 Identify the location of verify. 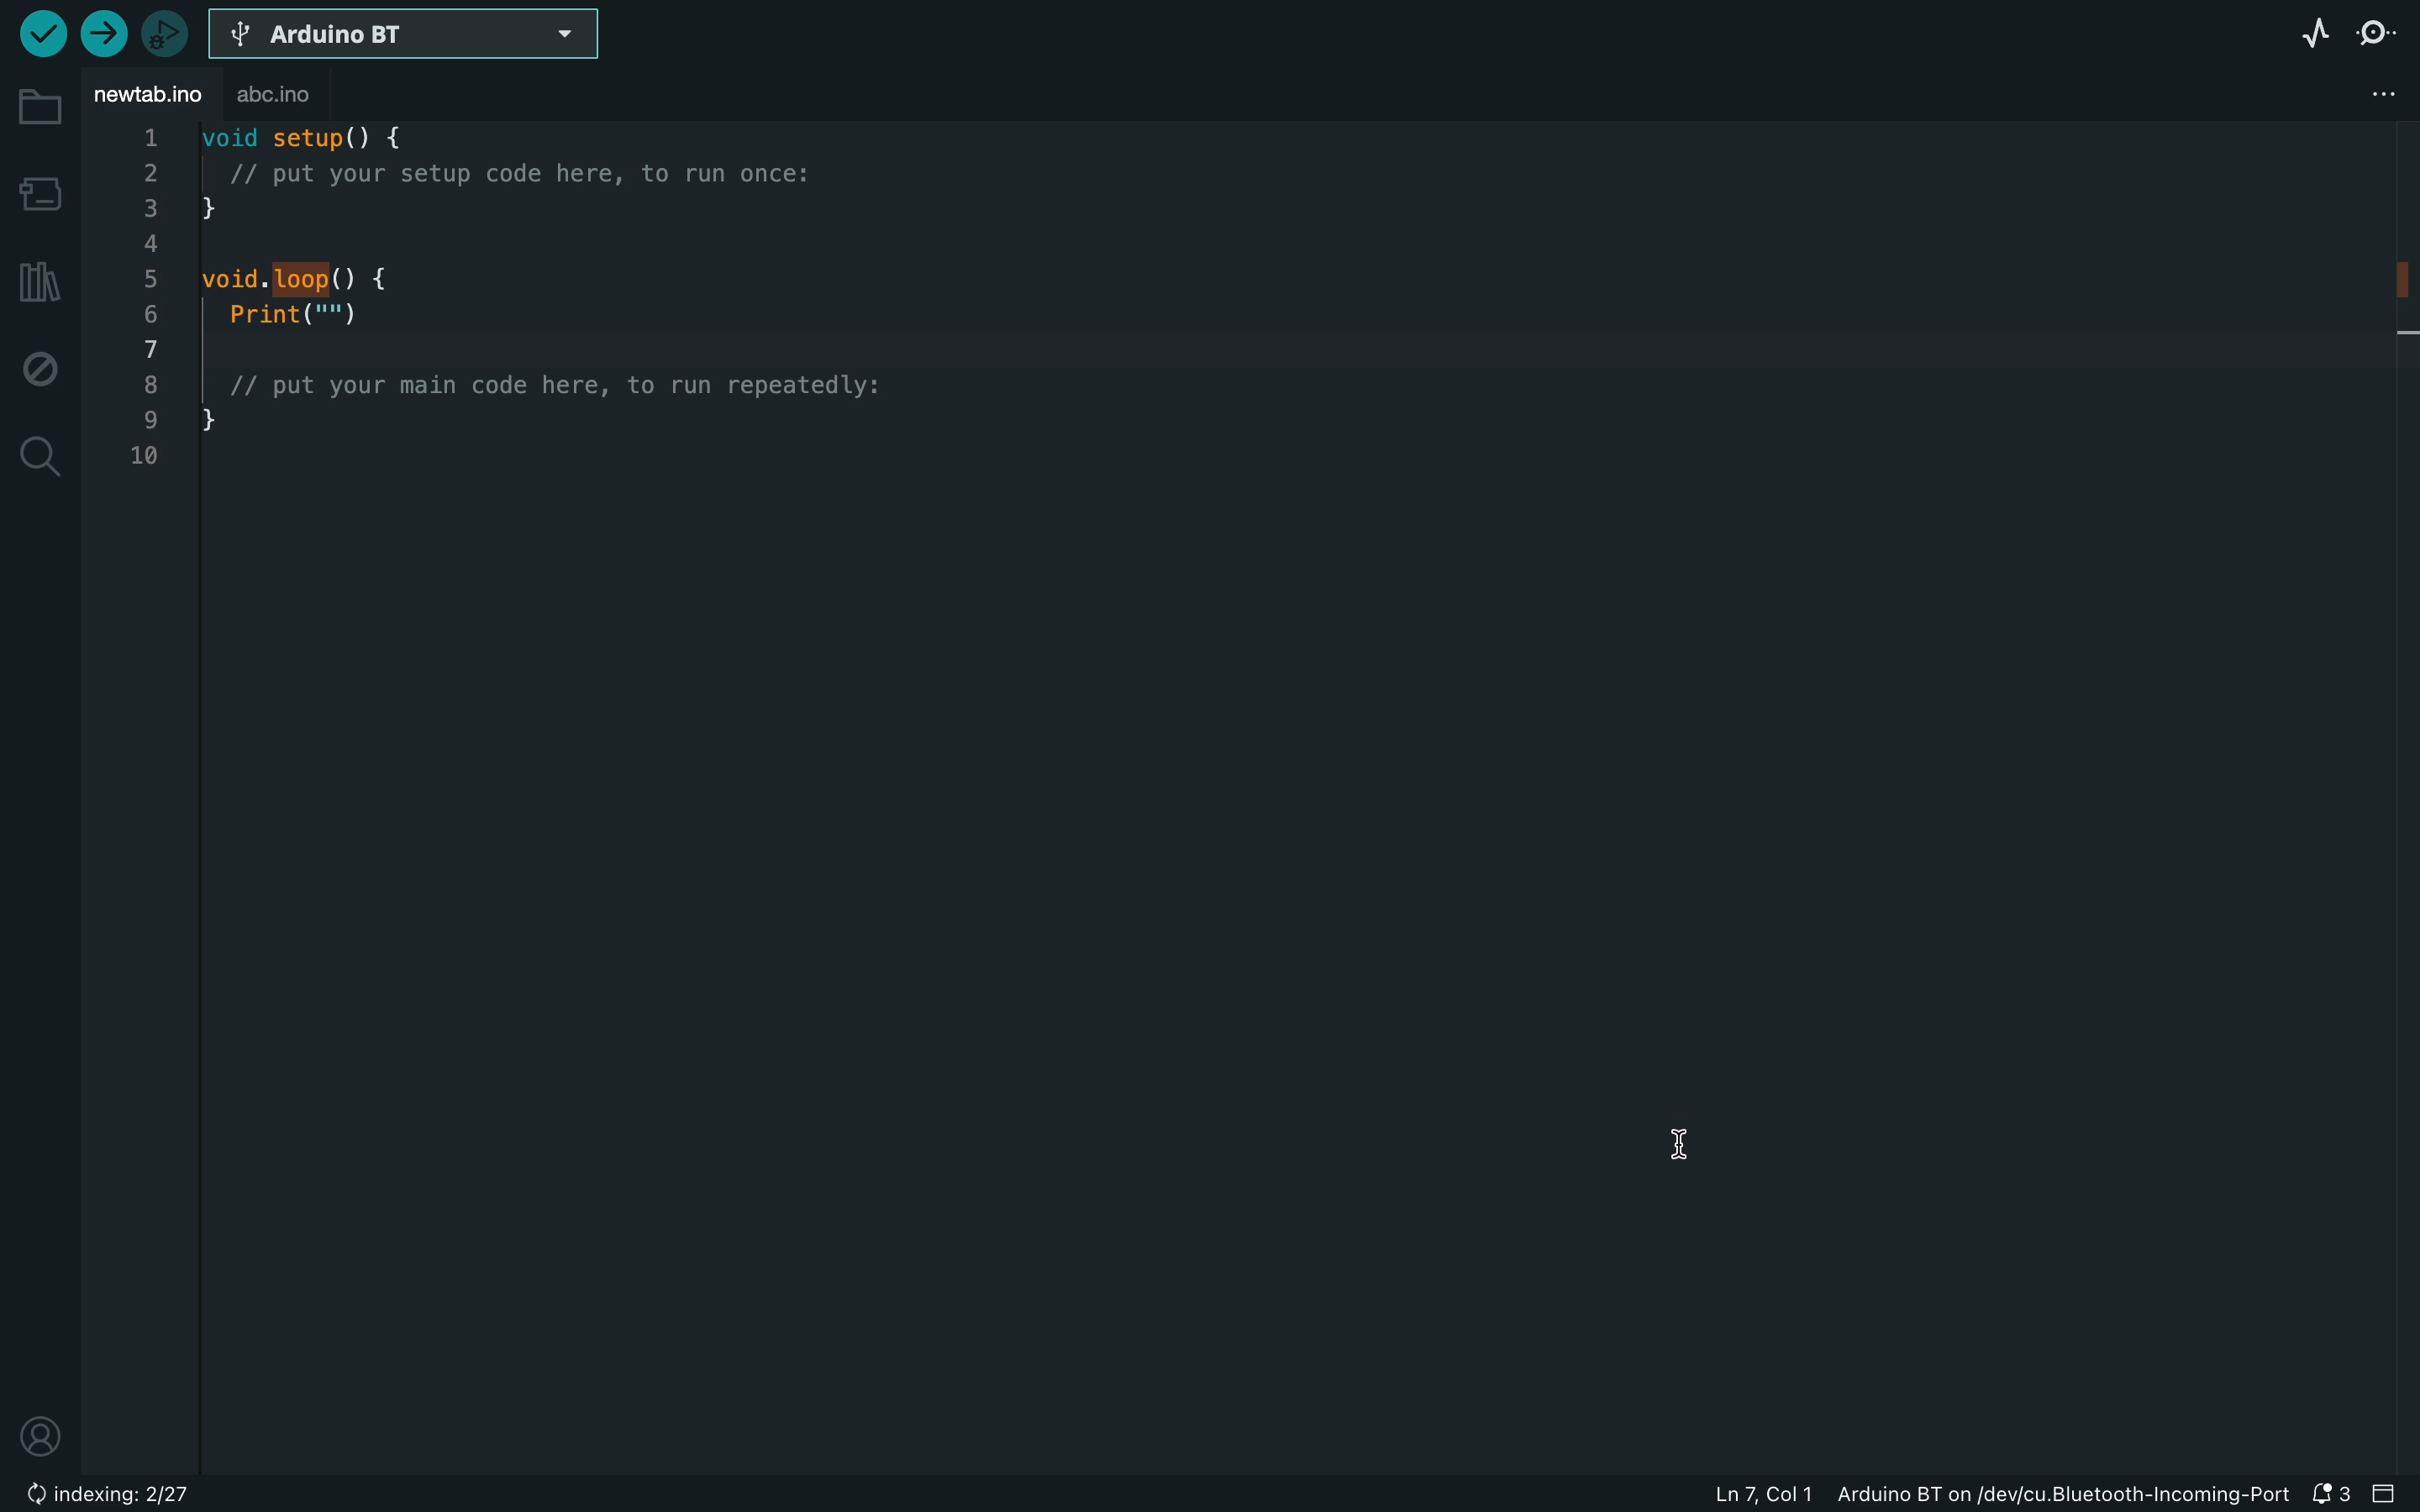
(40, 38).